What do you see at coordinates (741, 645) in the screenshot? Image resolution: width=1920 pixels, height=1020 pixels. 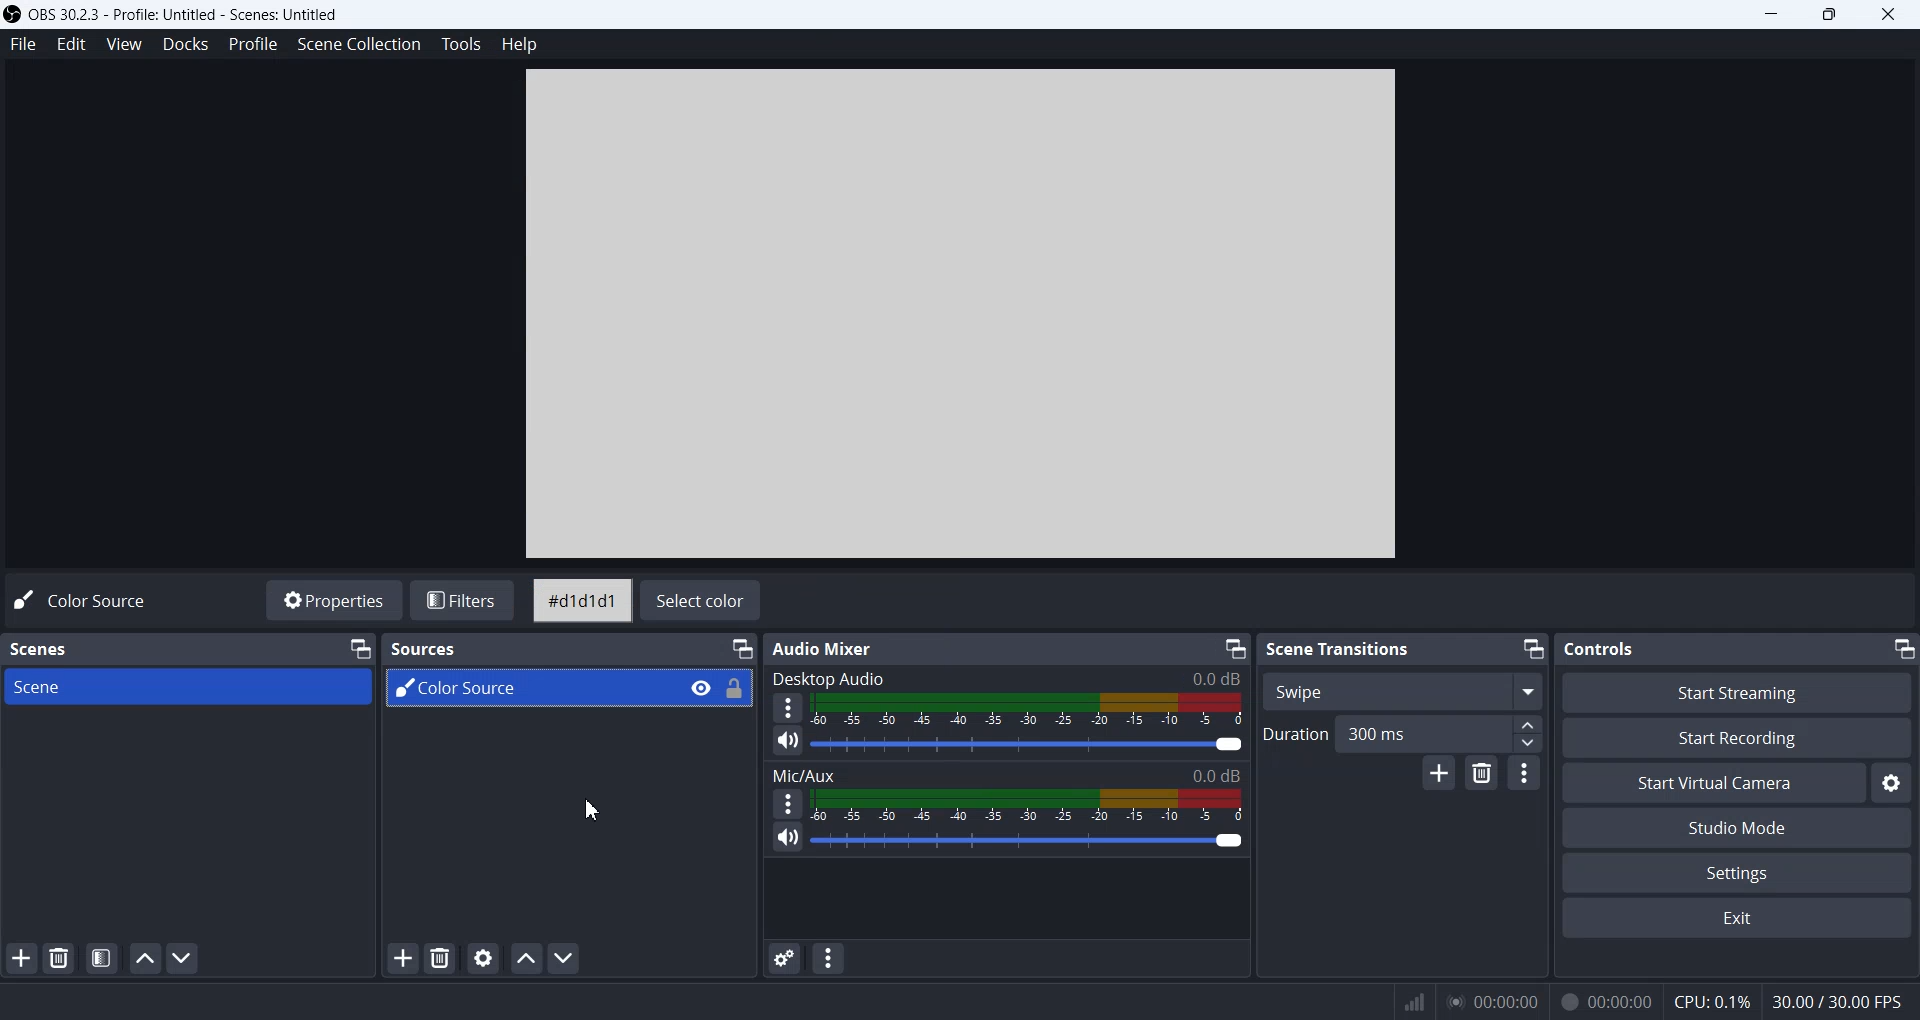 I see `Minimize` at bounding box center [741, 645].